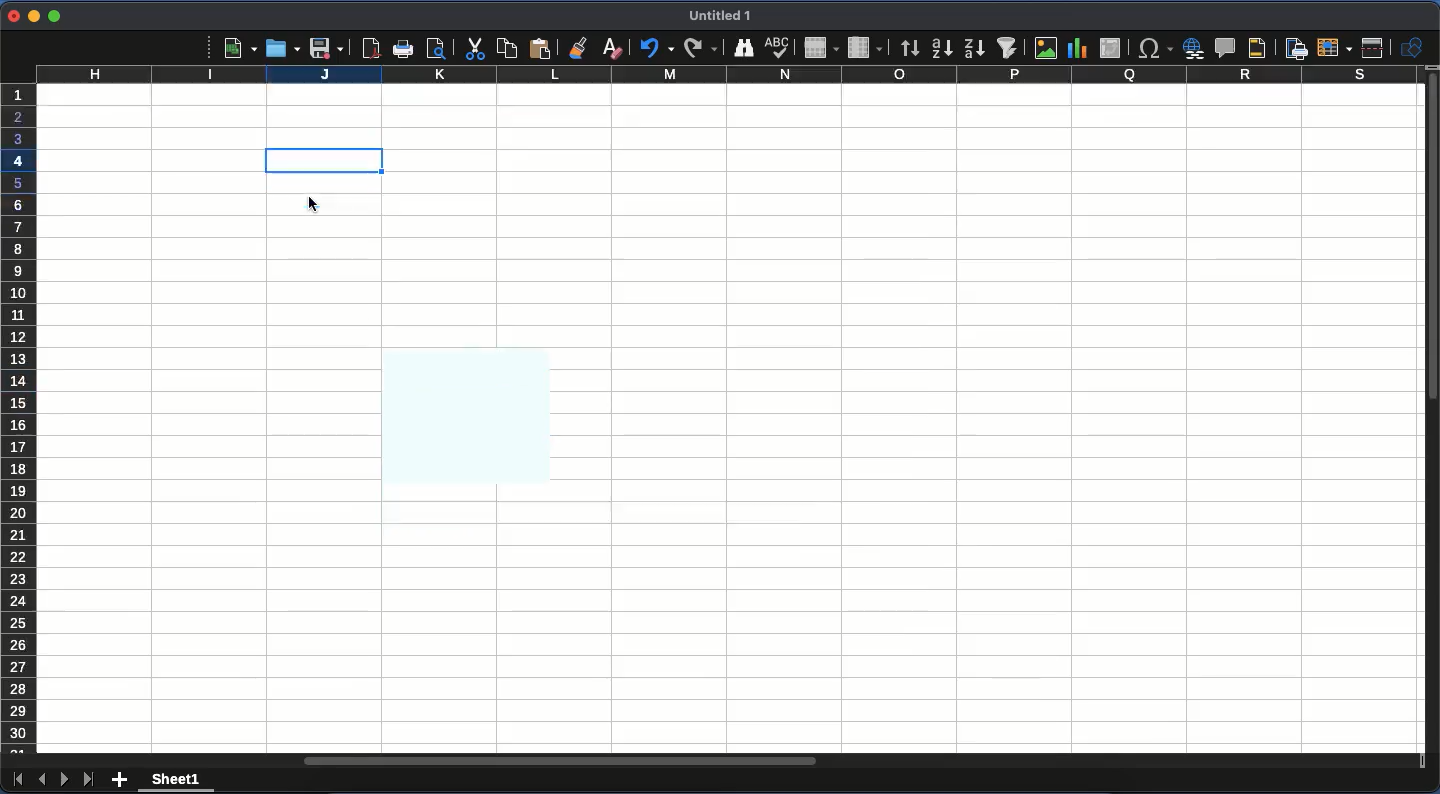  I want to click on previous sheet, so click(41, 779).